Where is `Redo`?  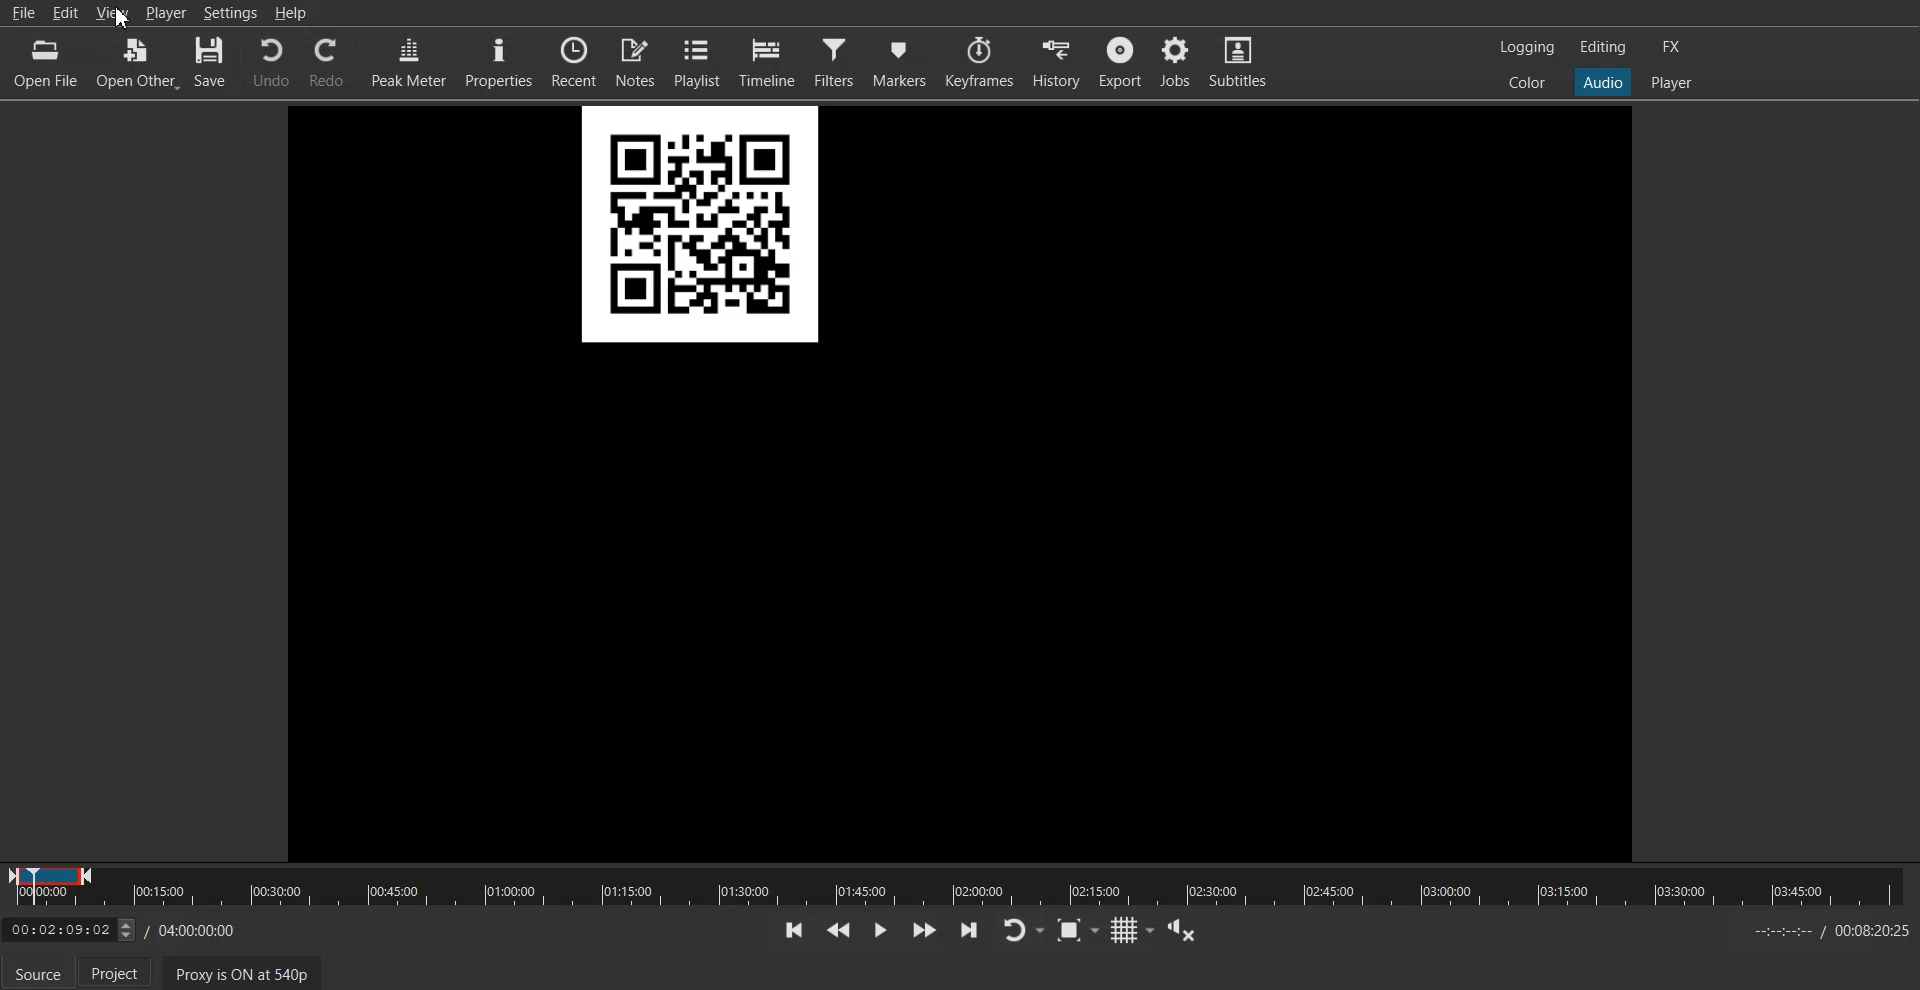
Redo is located at coordinates (327, 64).